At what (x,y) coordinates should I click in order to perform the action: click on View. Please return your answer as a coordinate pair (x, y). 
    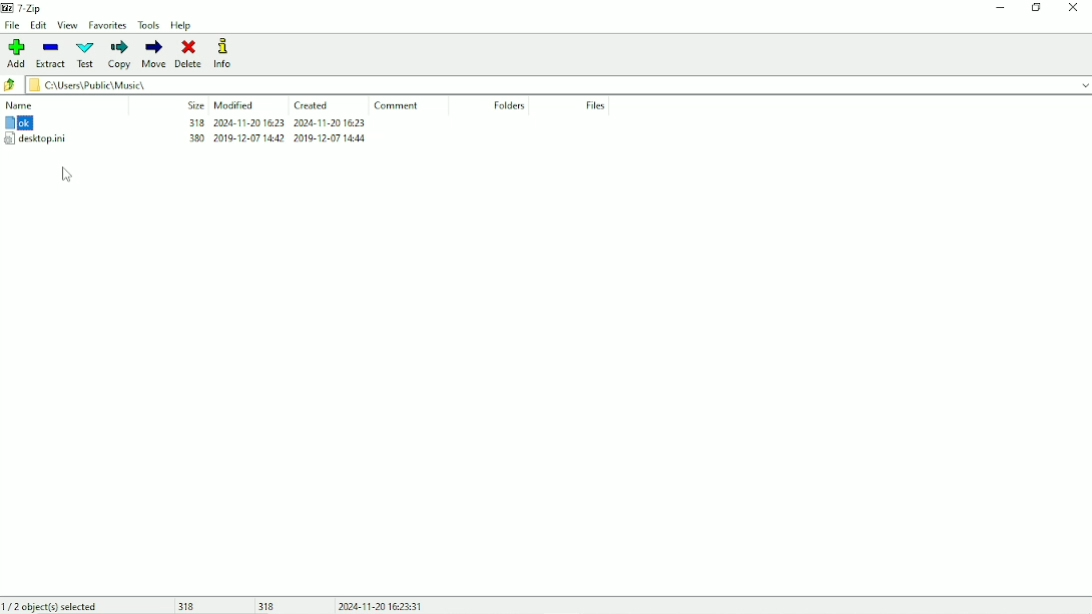
    Looking at the image, I should click on (67, 26).